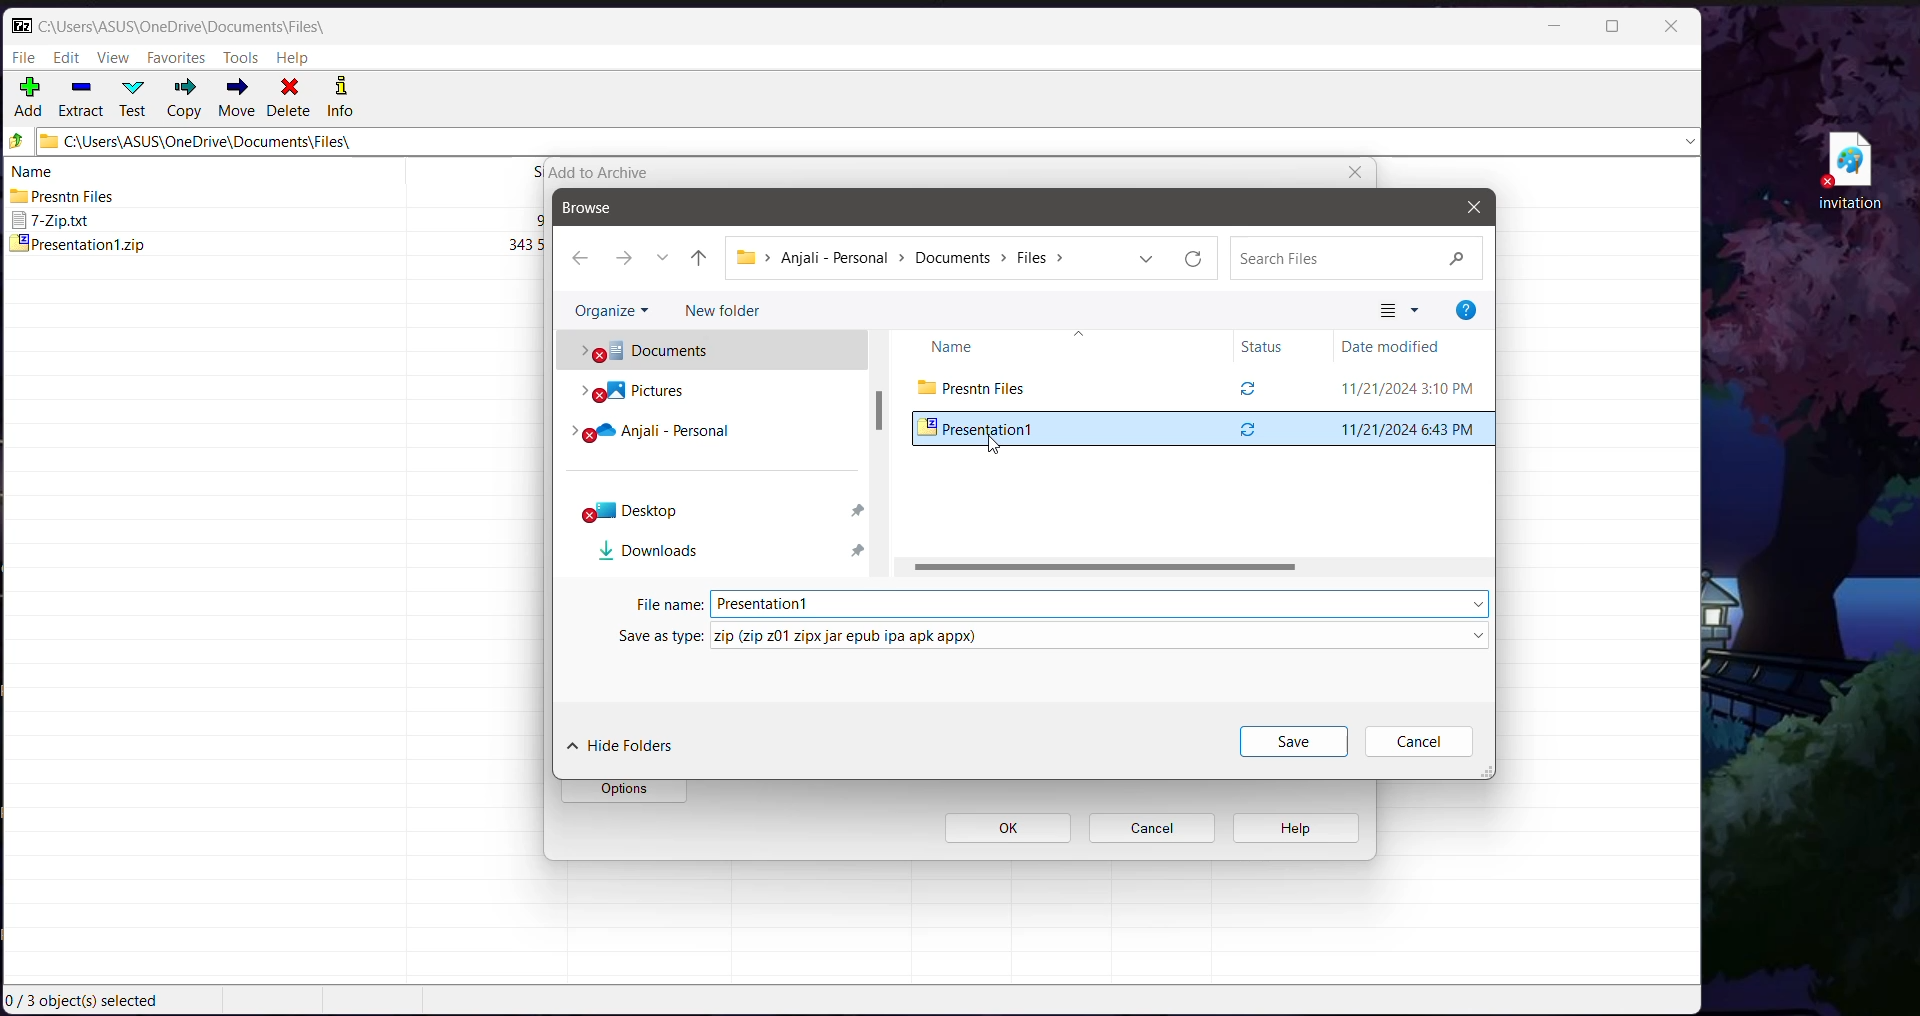 This screenshot has width=1920, height=1016. Describe the element at coordinates (1846, 171) in the screenshot. I see `File on Desktop` at that location.